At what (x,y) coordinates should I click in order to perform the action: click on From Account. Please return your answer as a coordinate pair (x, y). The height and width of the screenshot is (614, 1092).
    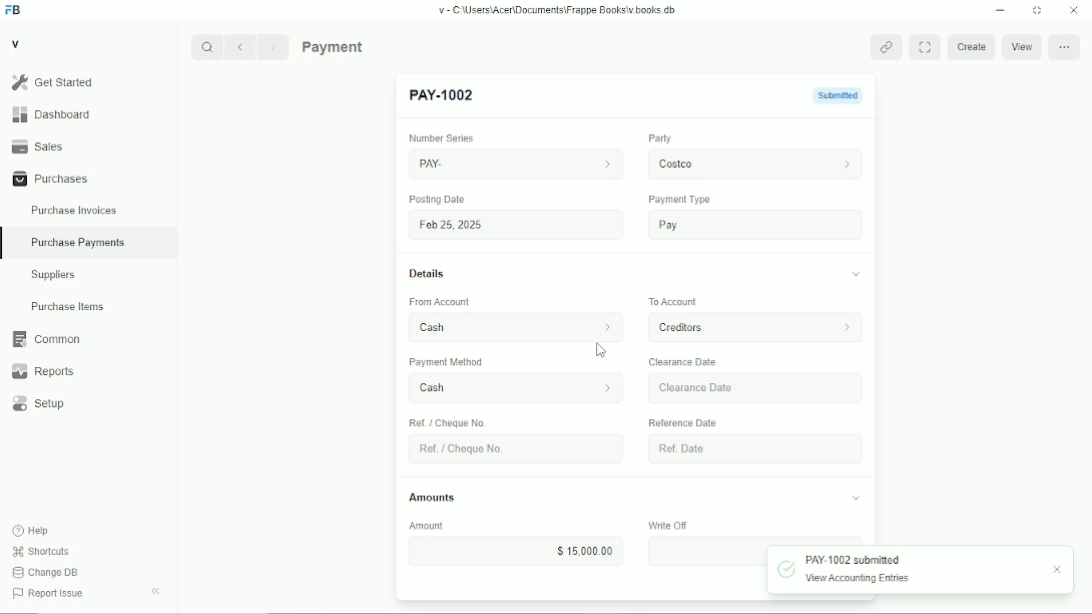
    Looking at the image, I should click on (508, 325).